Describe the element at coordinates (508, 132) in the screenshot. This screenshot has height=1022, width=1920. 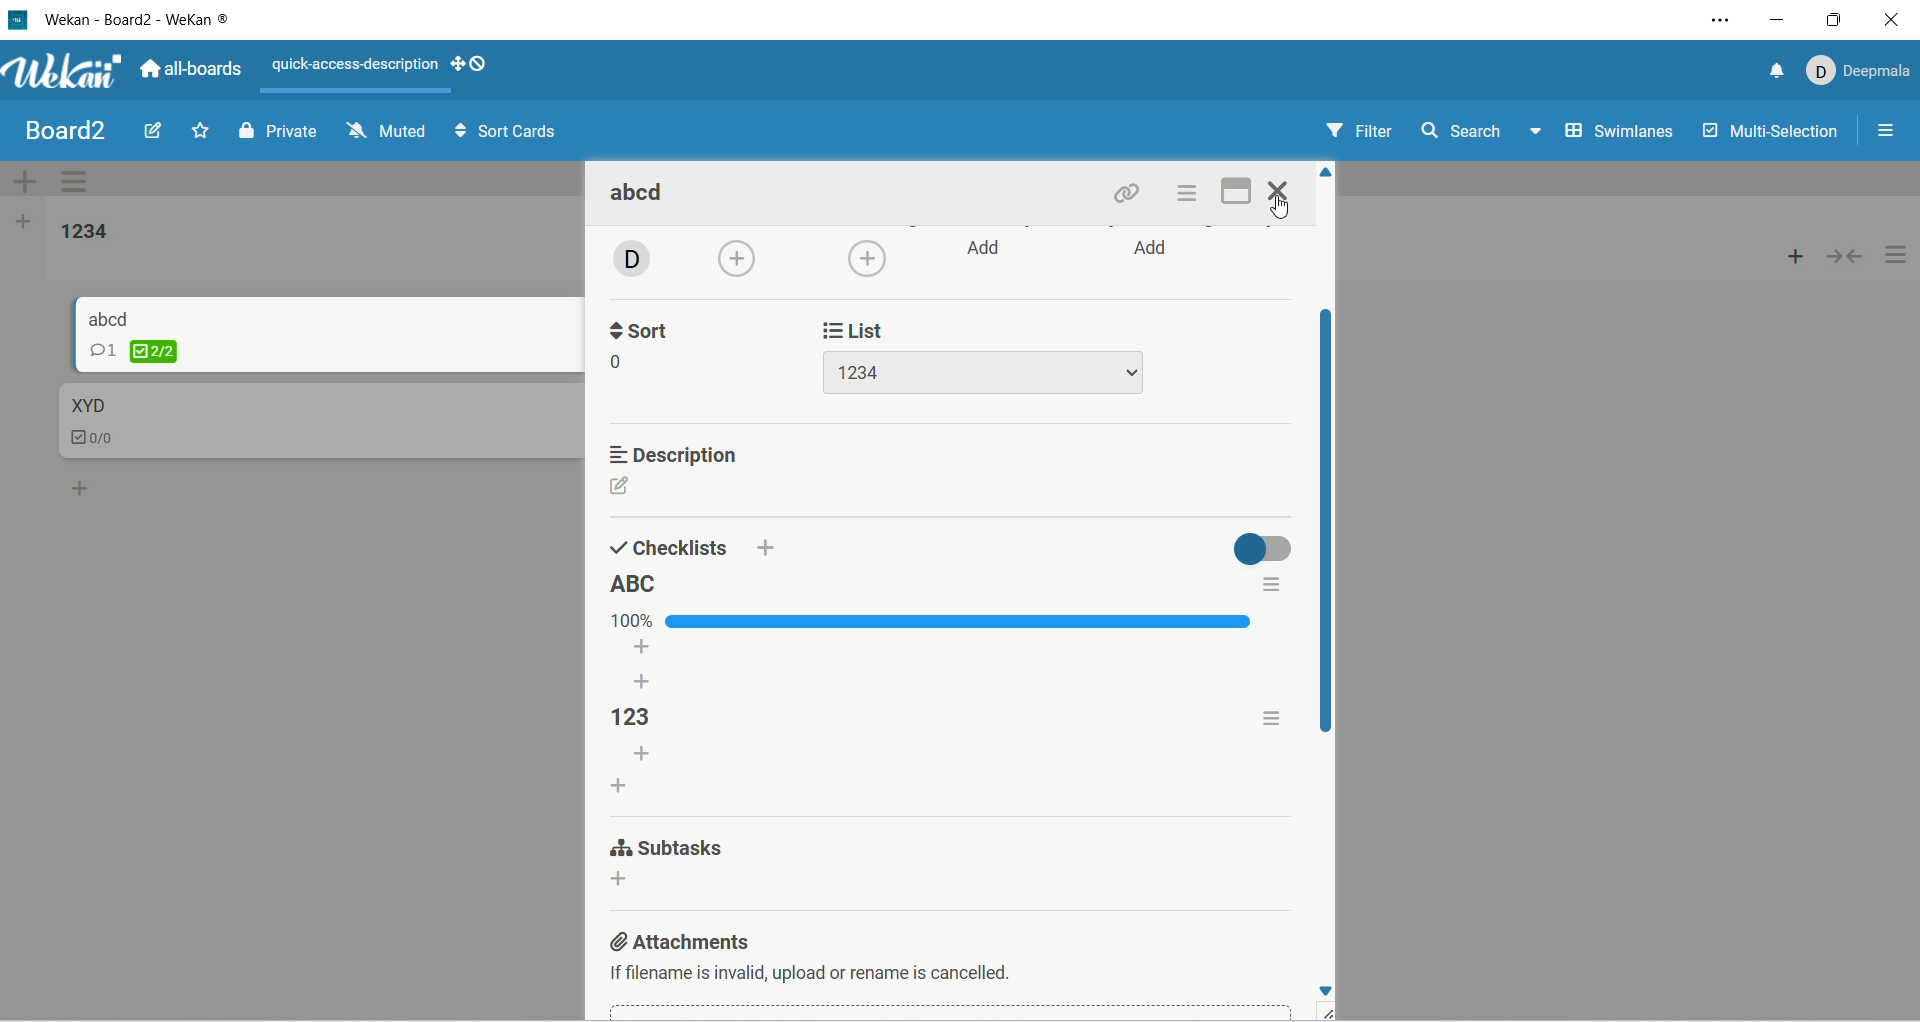
I see `sort cards` at that location.